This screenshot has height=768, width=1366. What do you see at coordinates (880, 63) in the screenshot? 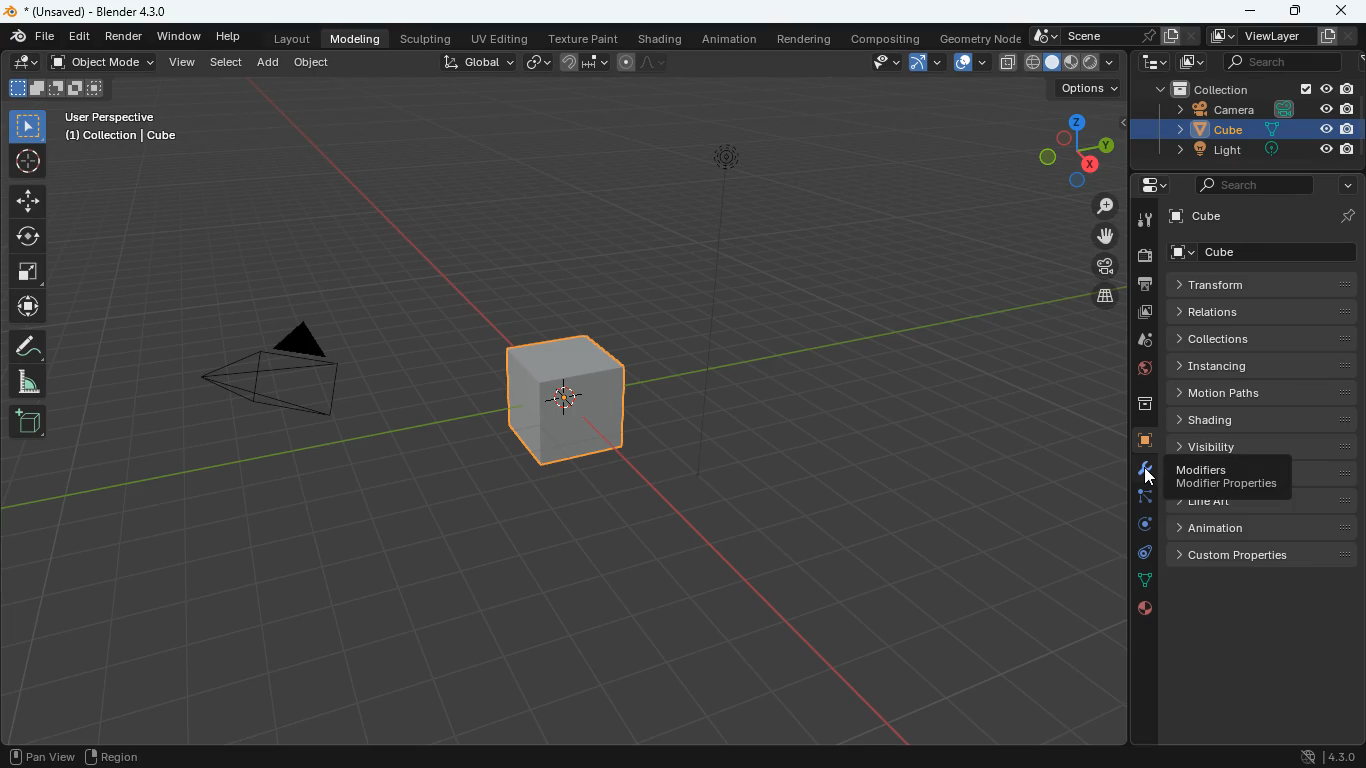
I see `view` at bounding box center [880, 63].